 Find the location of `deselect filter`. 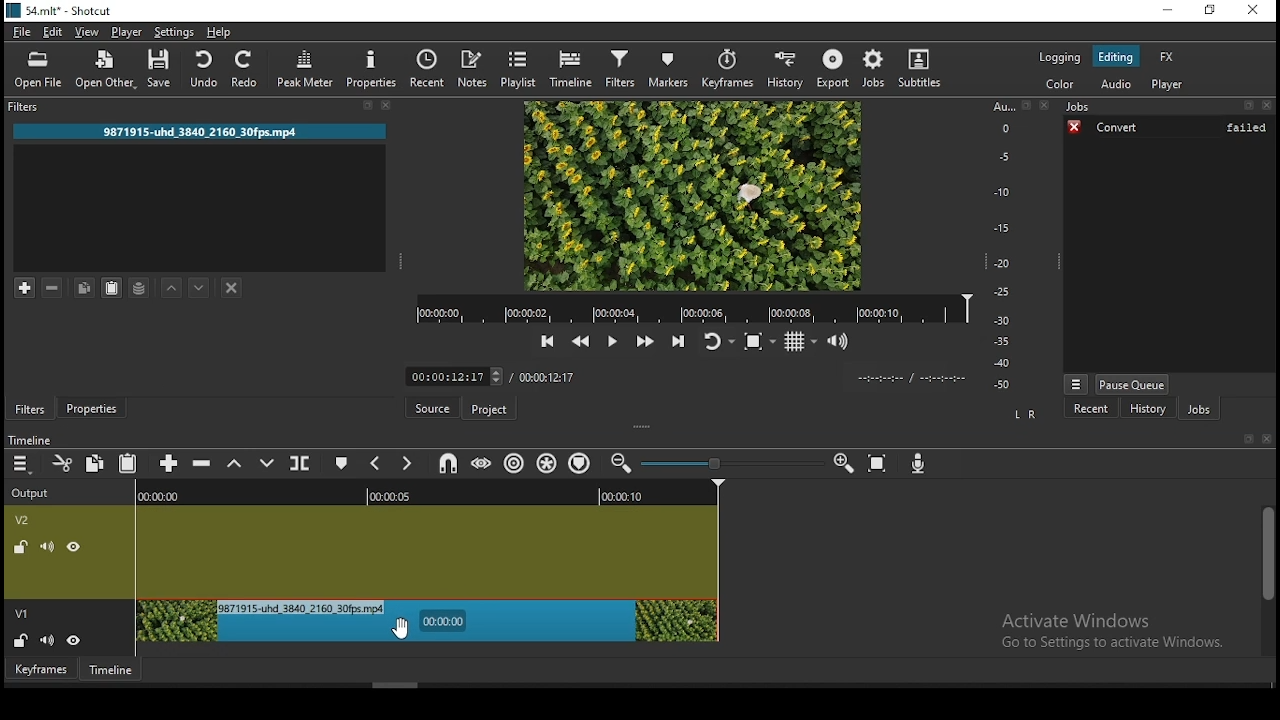

deselect filter is located at coordinates (231, 288).